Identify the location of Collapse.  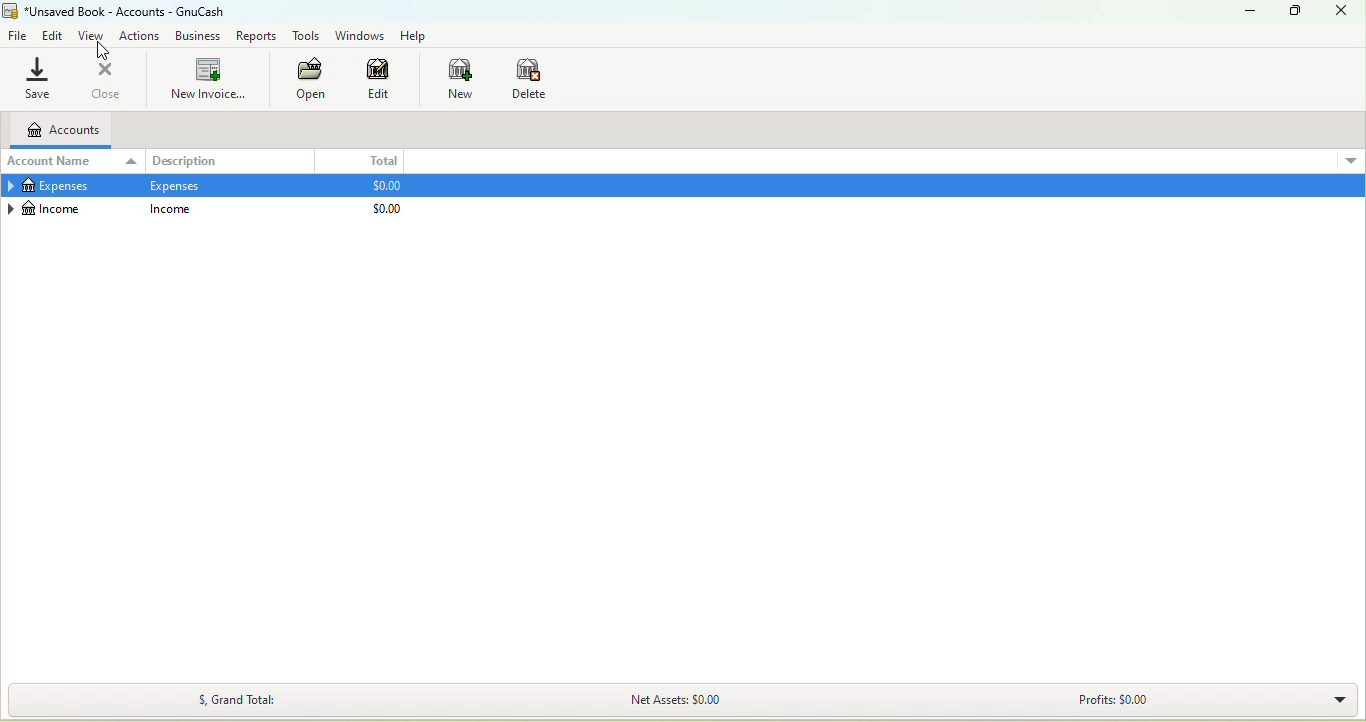
(9, 186).